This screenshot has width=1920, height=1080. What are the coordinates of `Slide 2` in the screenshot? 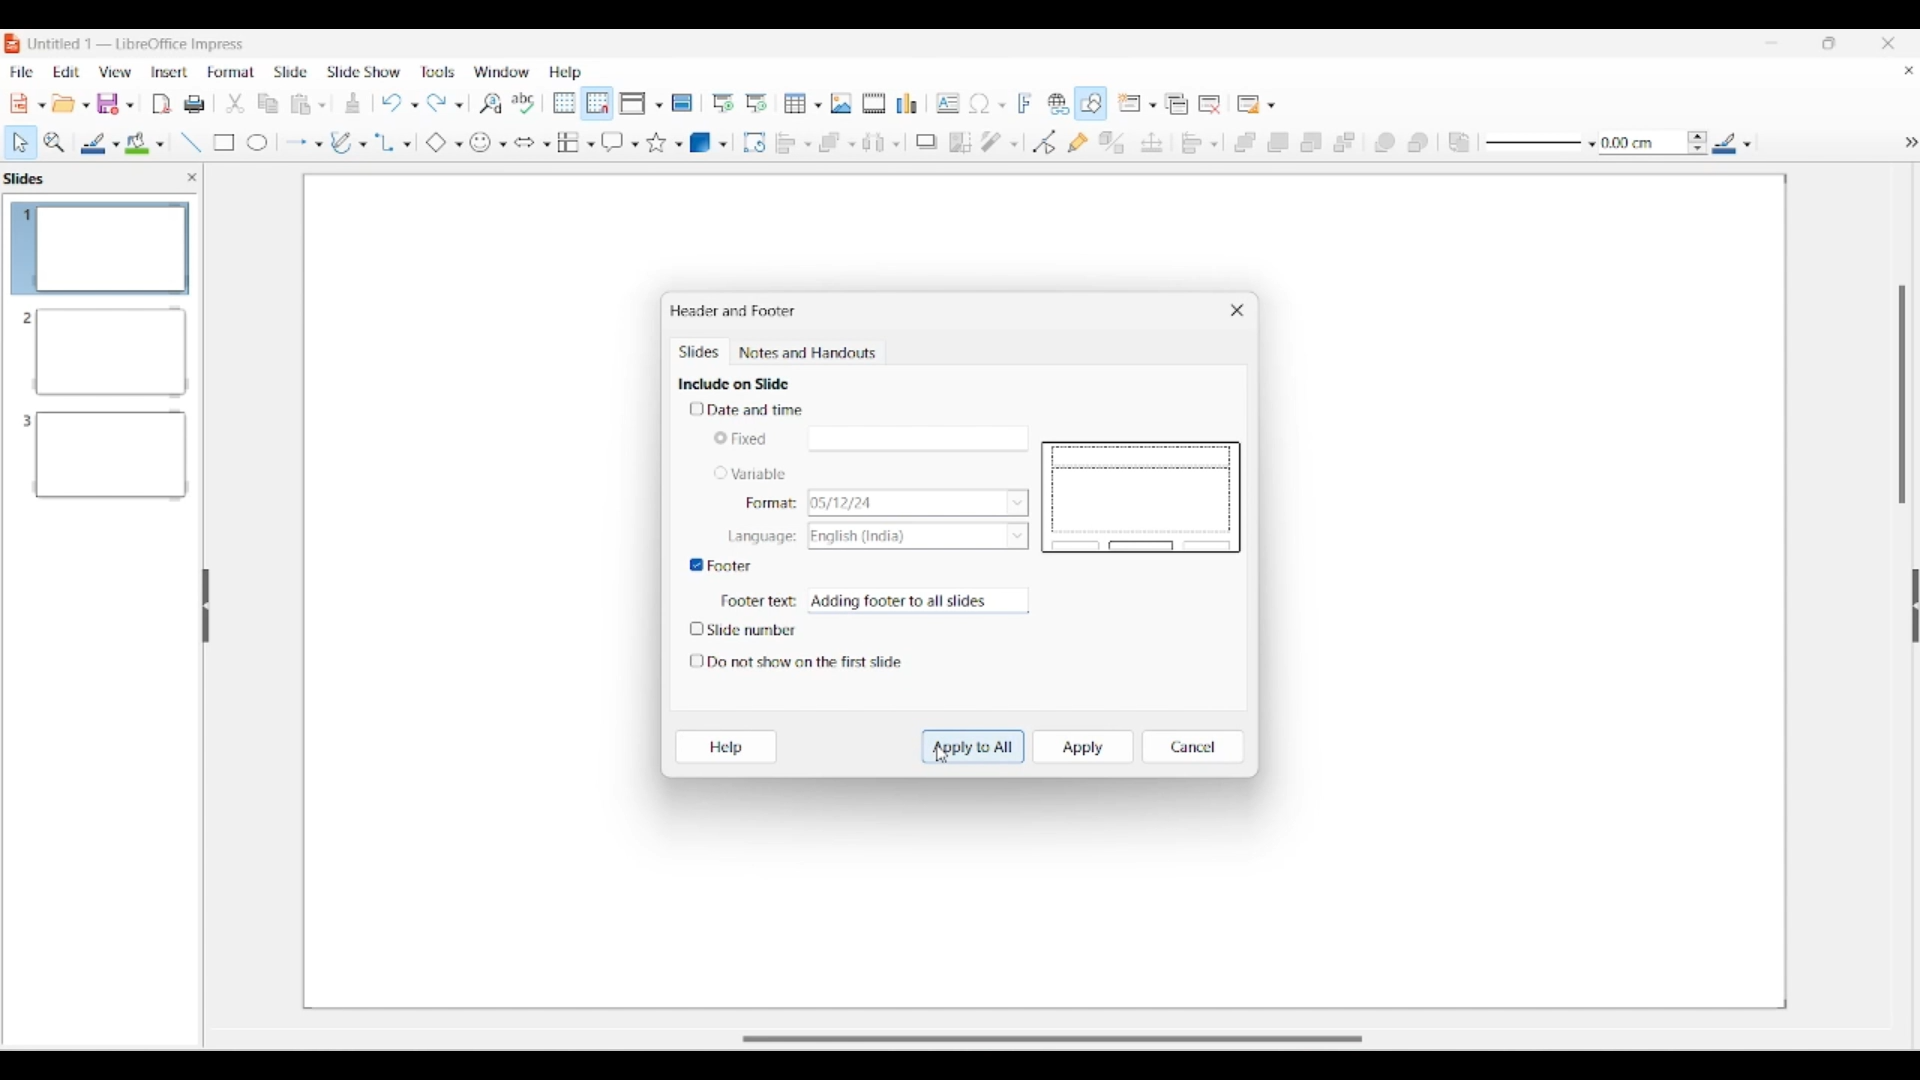 It's located at (104, 353).